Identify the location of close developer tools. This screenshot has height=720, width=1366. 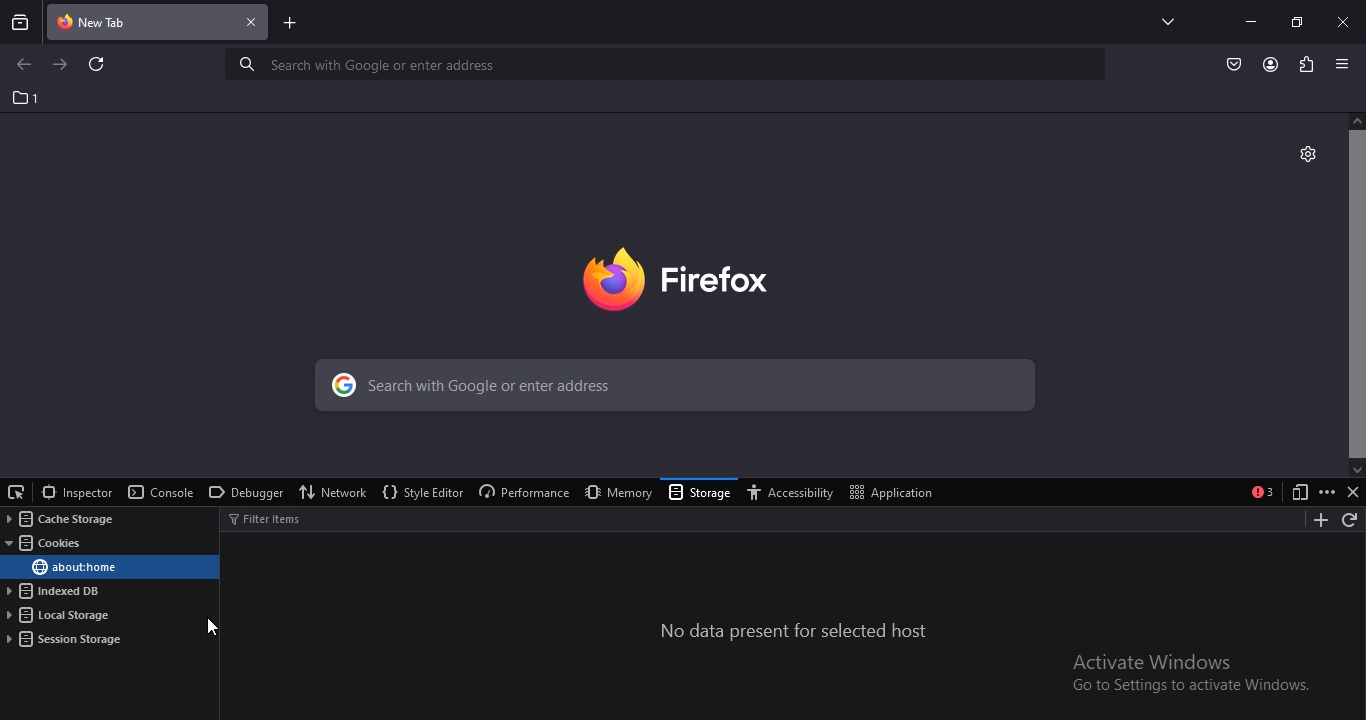
(1353, 492).